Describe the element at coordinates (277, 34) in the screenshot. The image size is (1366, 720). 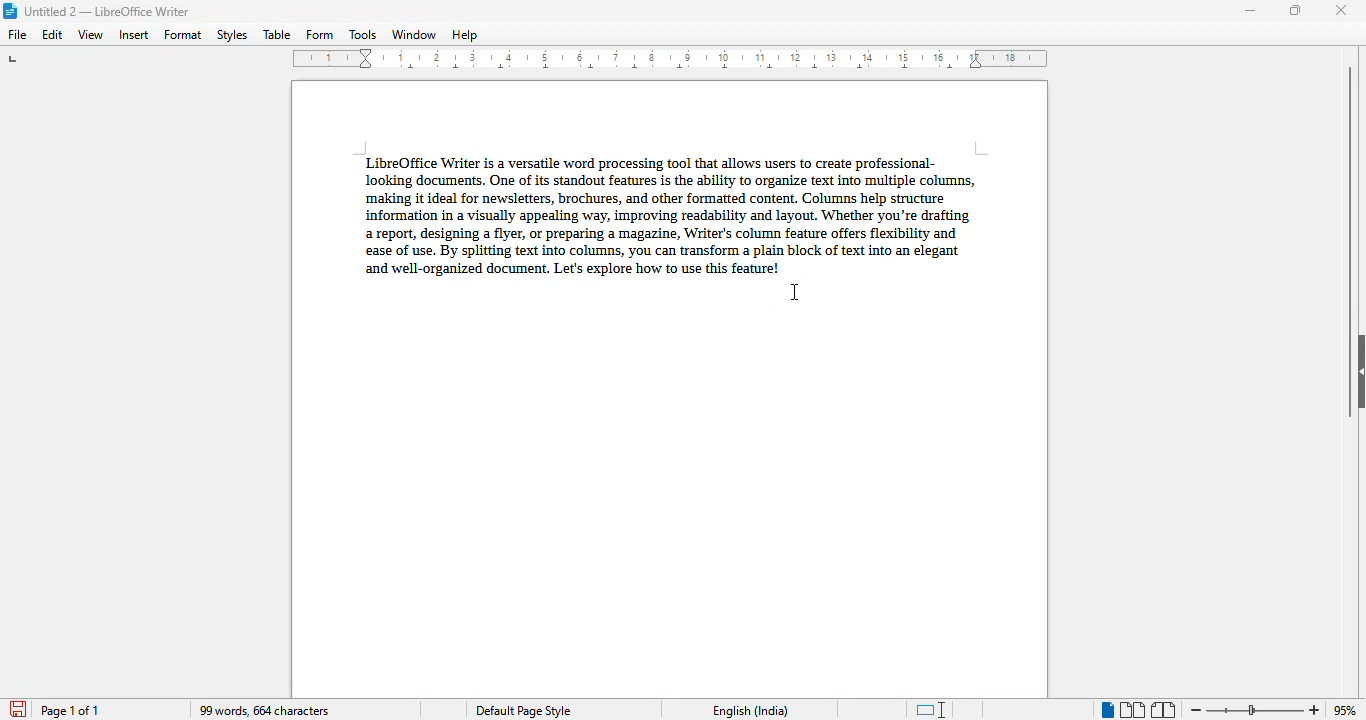
I see `table` at that location.